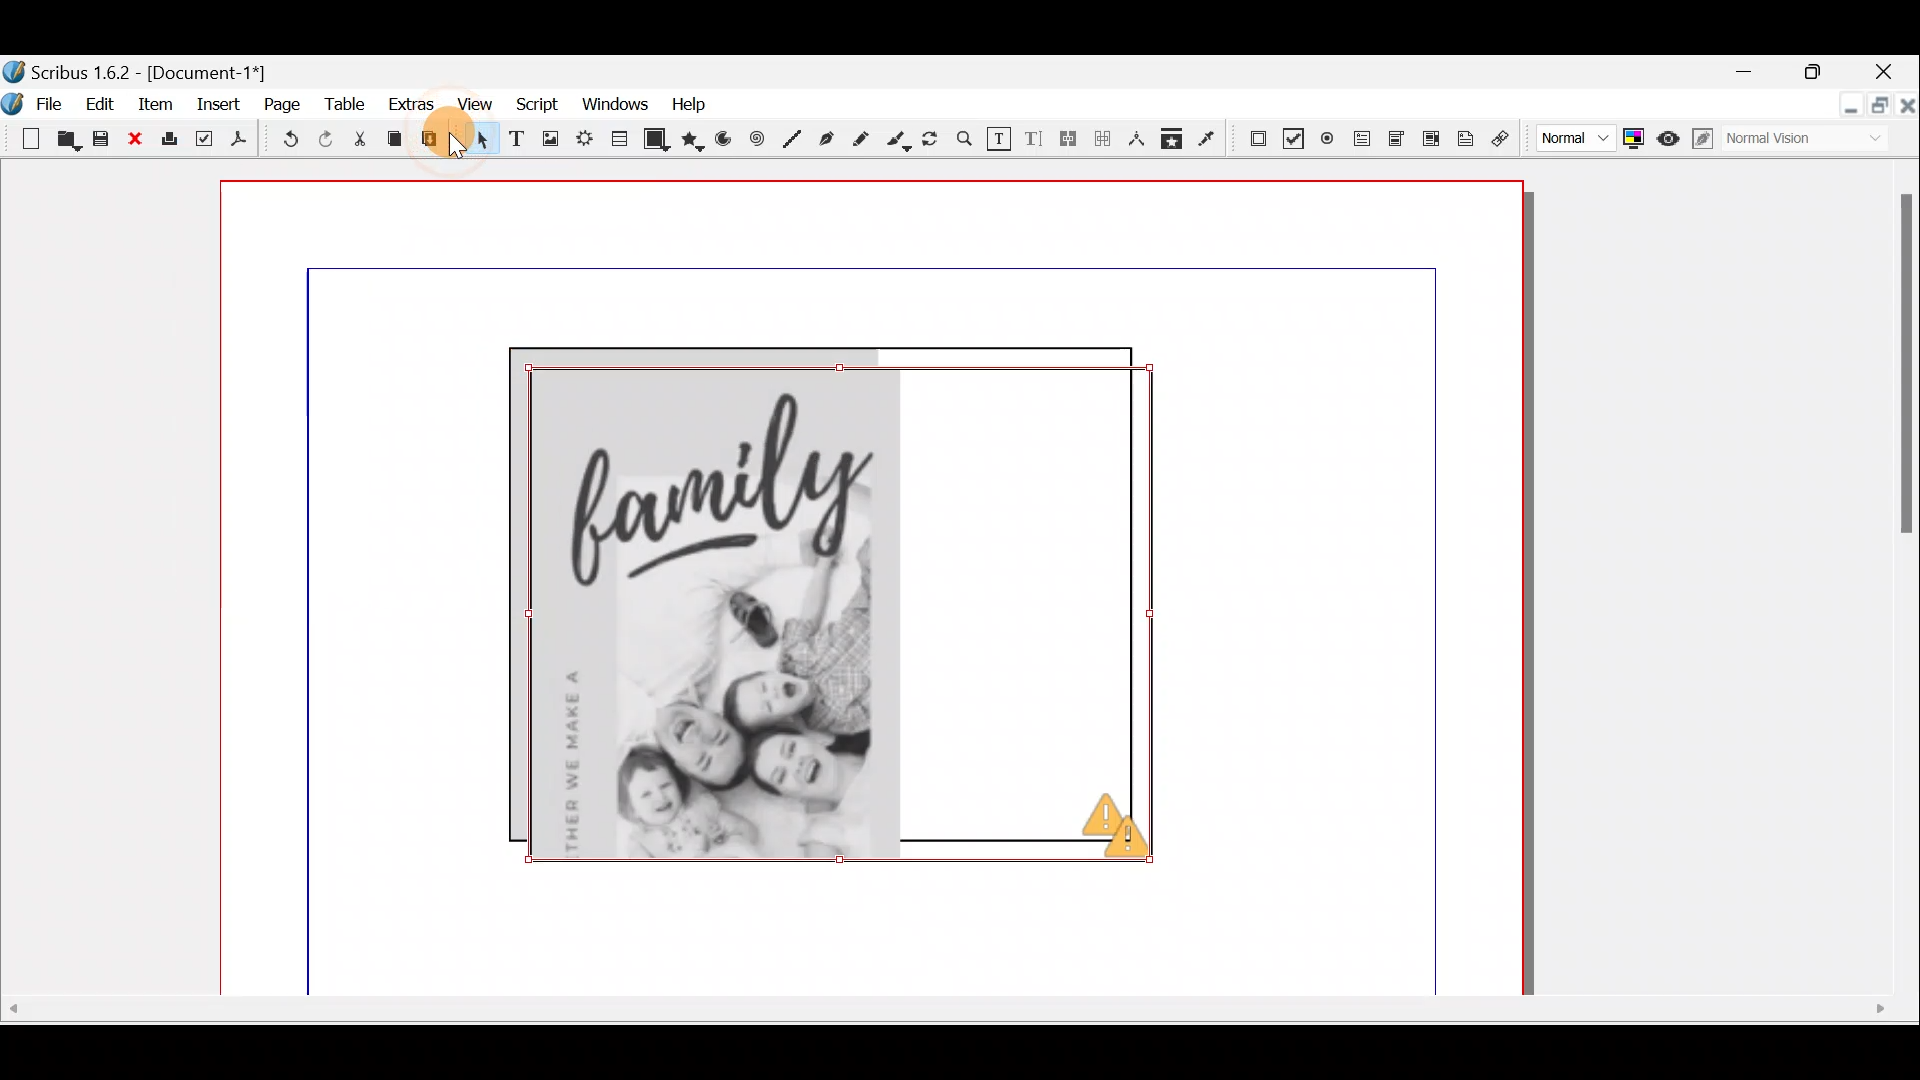 The image size is (1920, 1080). I want to click on Copy item properties, so click(1178, 141).